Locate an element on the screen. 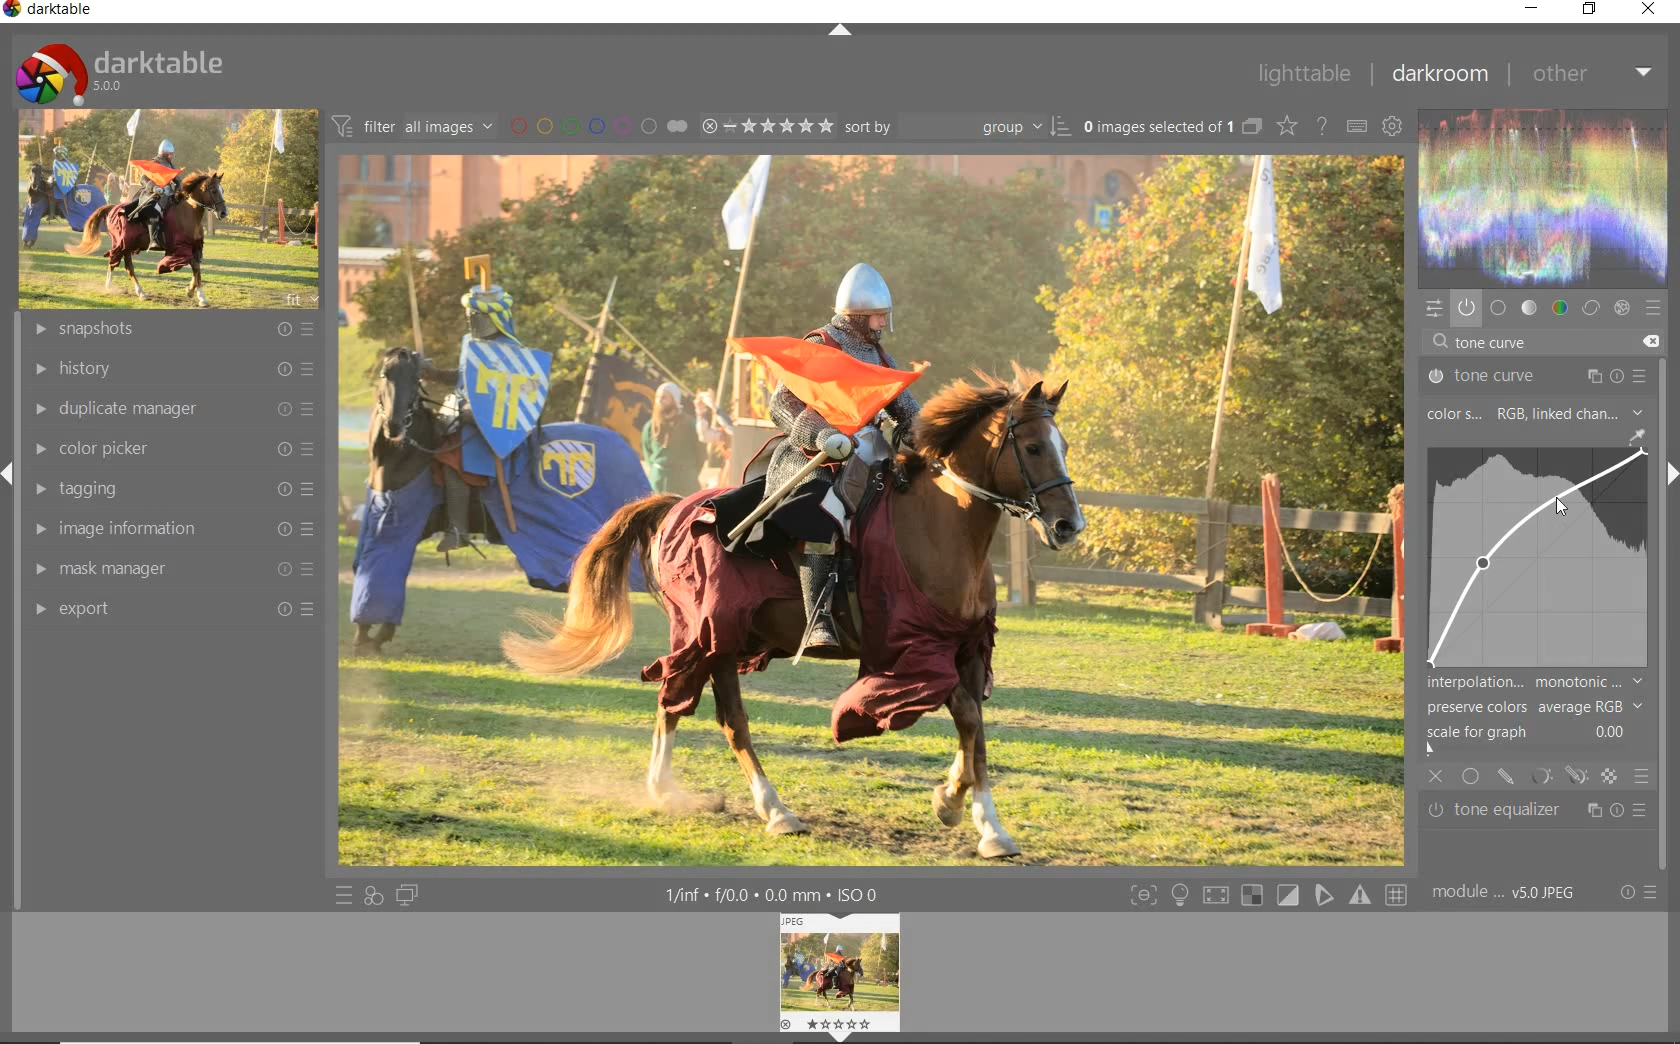 This screenshot has height=1044, width=1680. darktable is located at coordinates (54, 12).